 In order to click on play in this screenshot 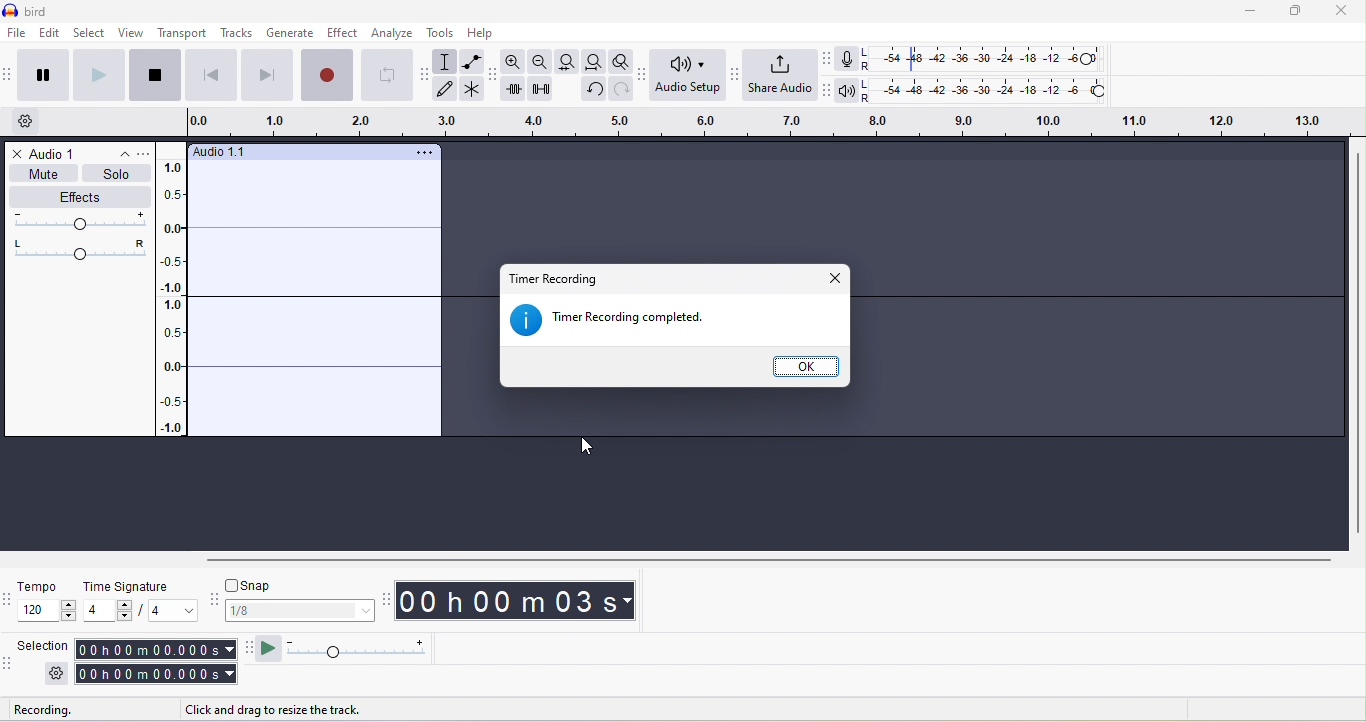, I will do `click(96, 73)`.